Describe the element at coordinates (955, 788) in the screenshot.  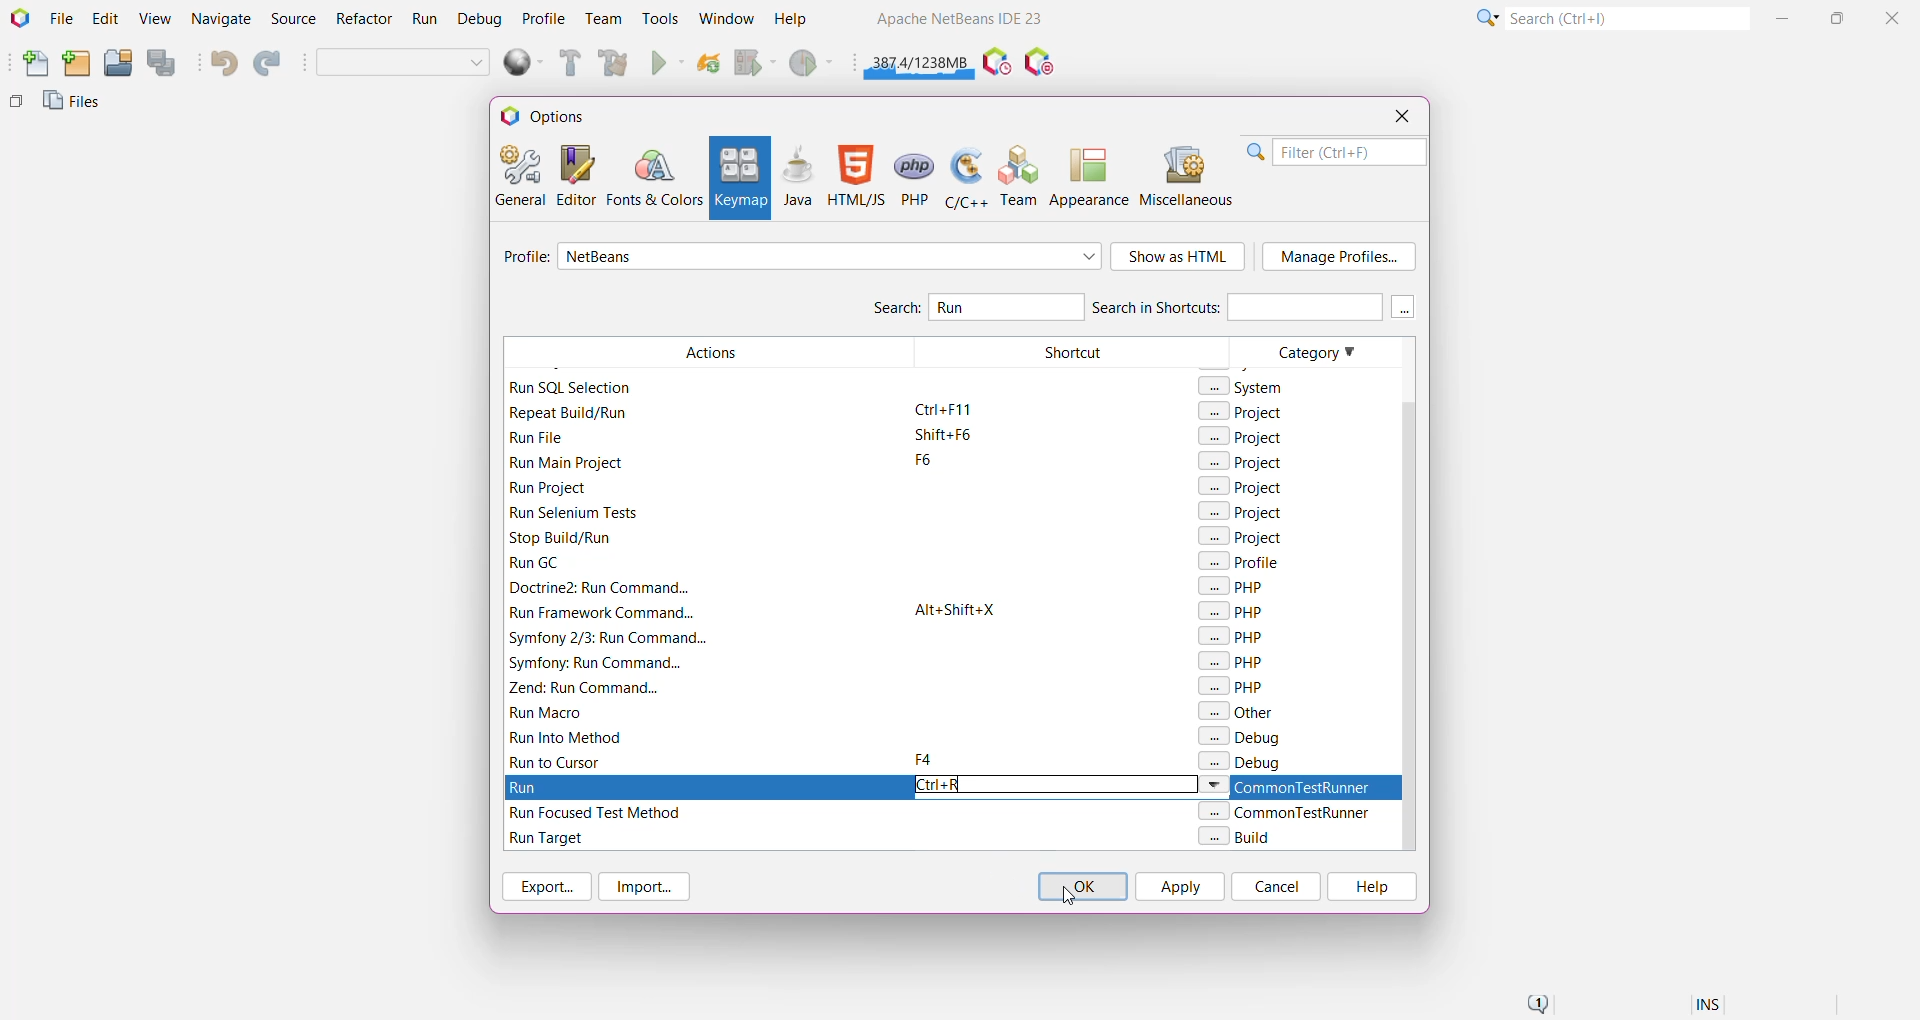
I see `Keyboard Shortcut 'Ctrl+R' set for Run Action` at that location.